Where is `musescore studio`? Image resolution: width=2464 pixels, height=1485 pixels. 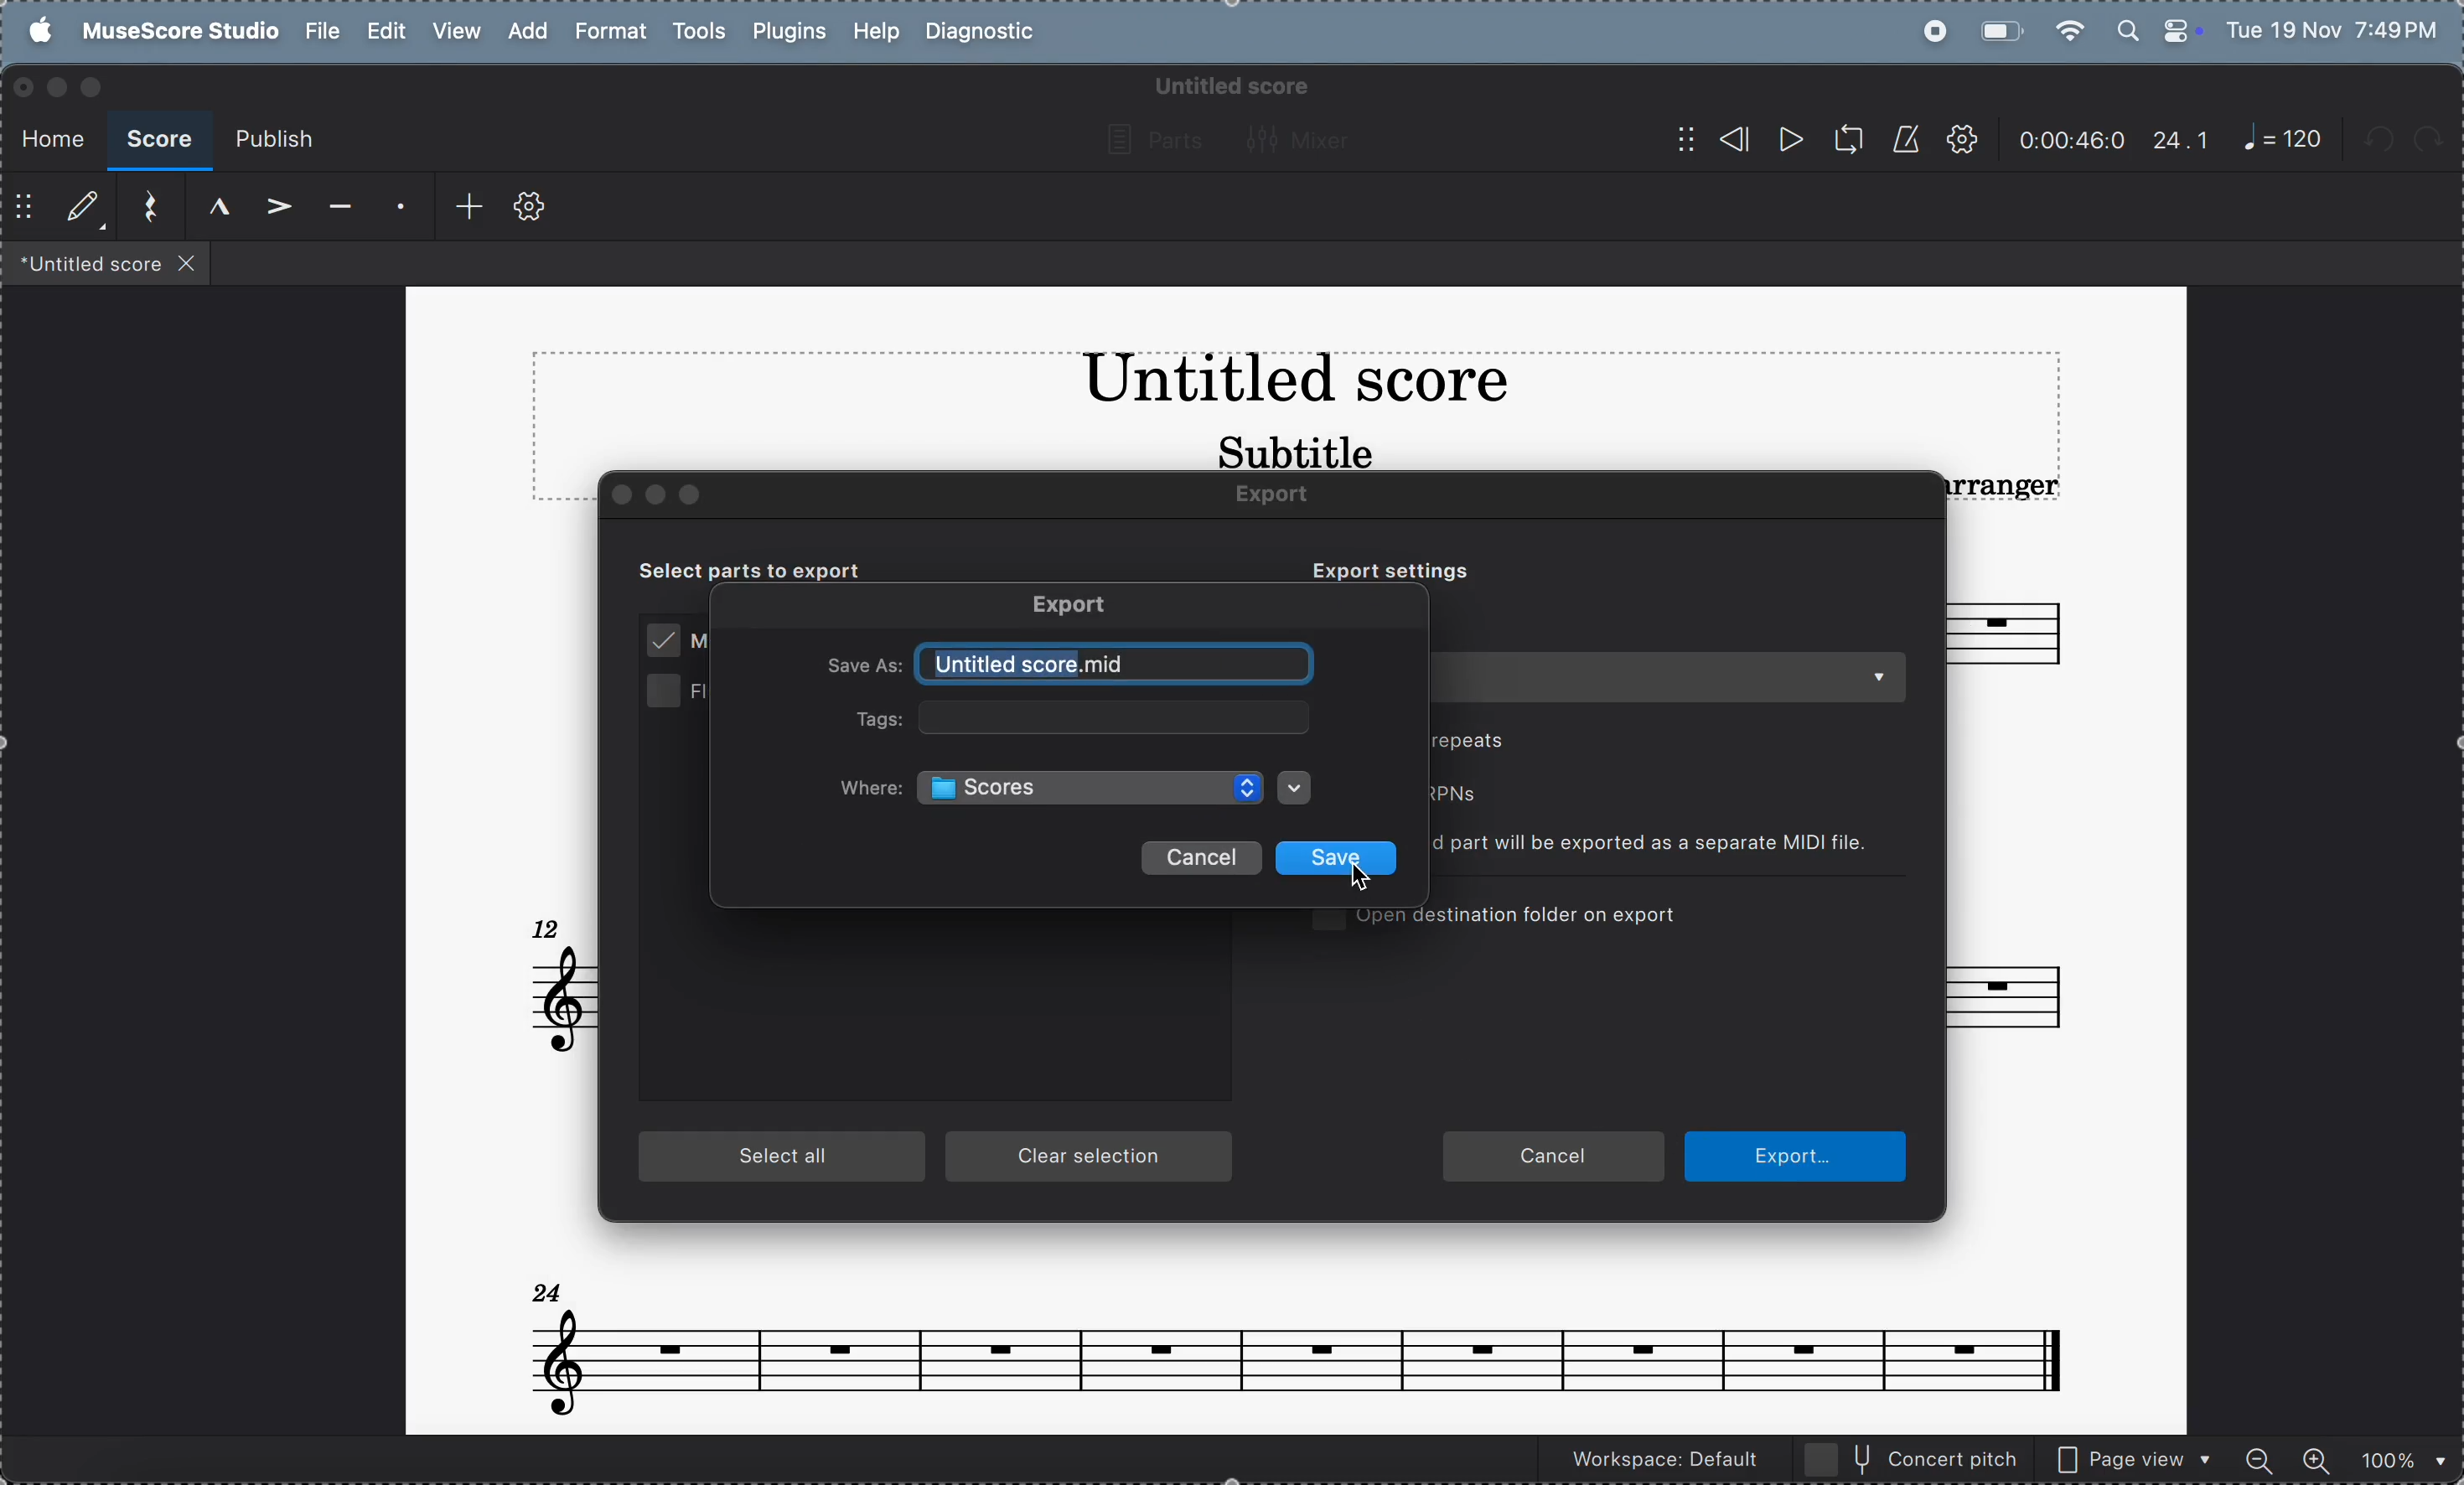
musescore studio is located at coordinates (175, 32).